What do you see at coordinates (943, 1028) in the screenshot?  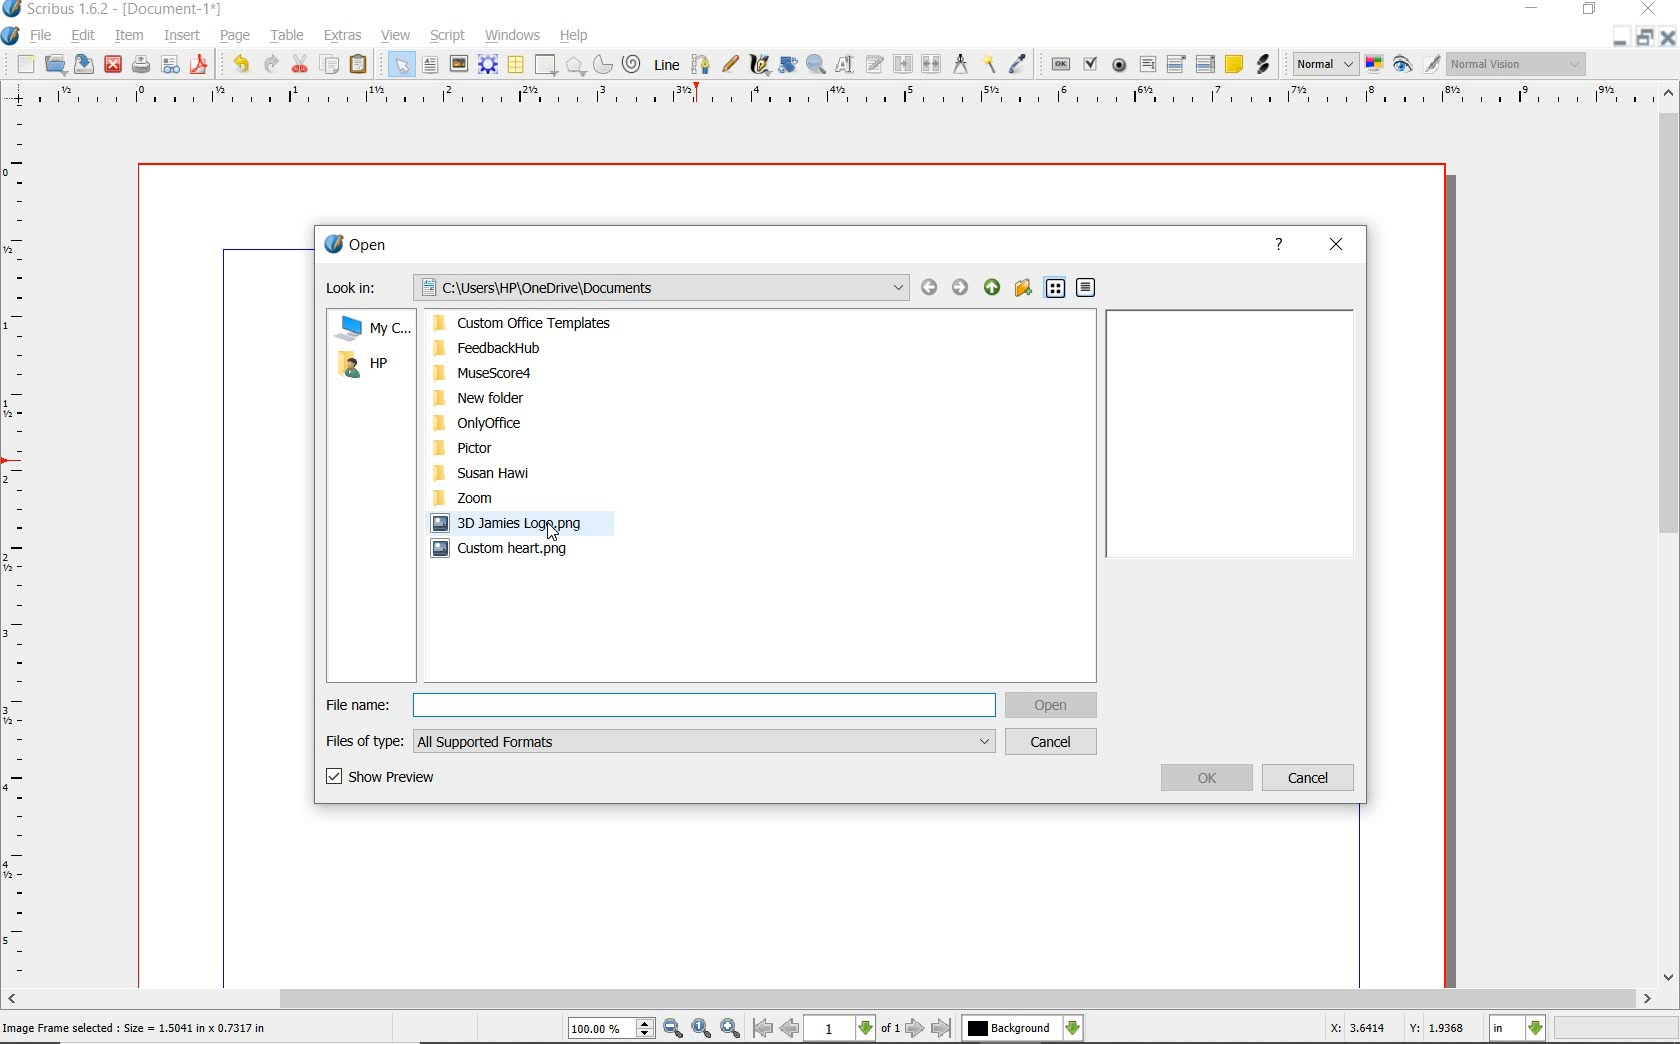 I see `go to last page` at bounding box center [943, 1028].